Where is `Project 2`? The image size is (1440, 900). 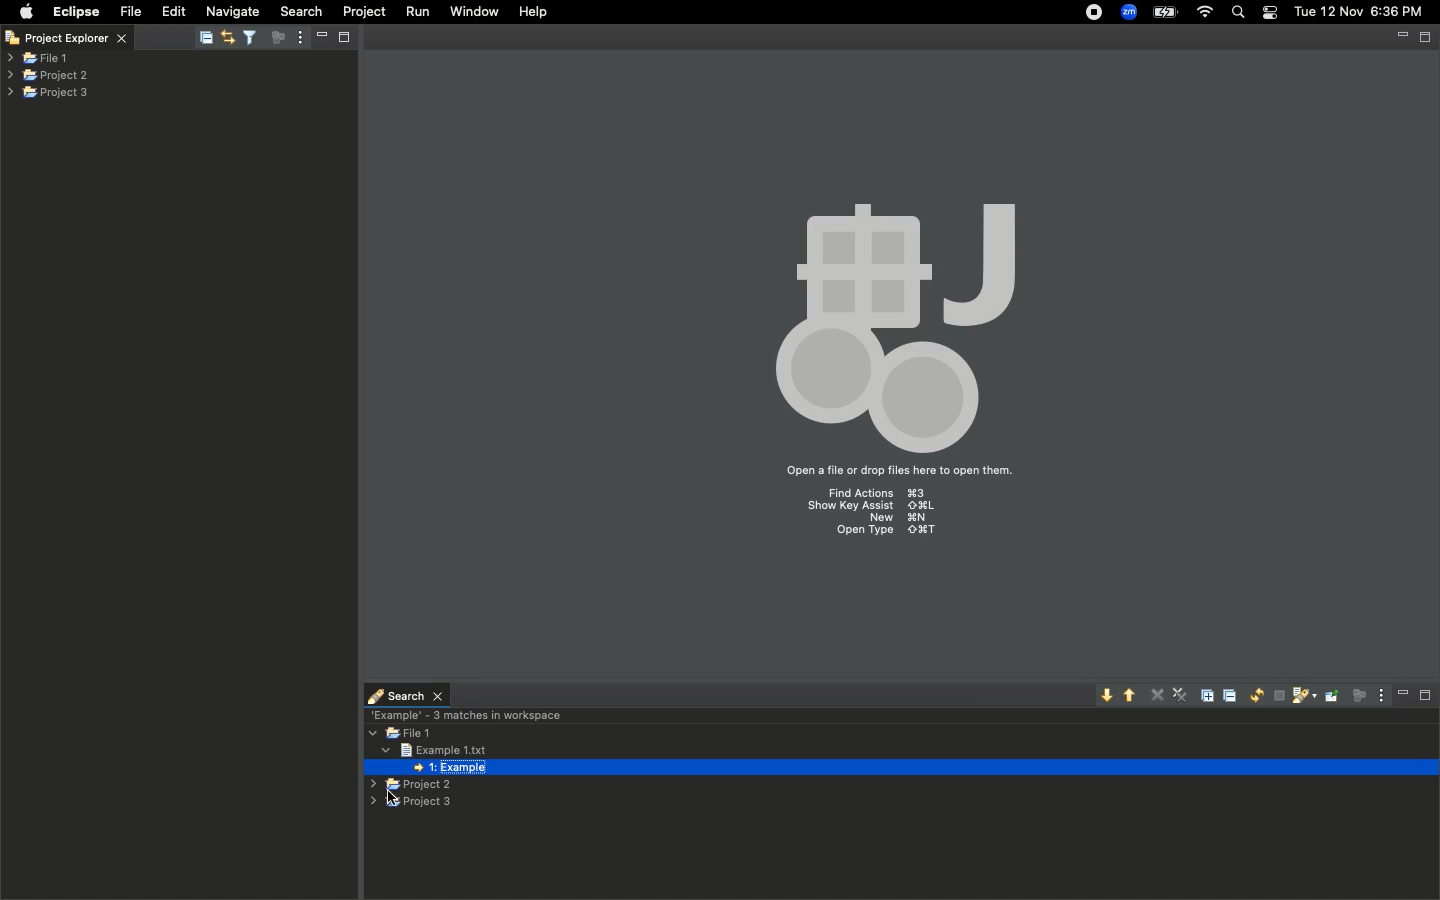 Project 2 is located at coordinates (407, 786).